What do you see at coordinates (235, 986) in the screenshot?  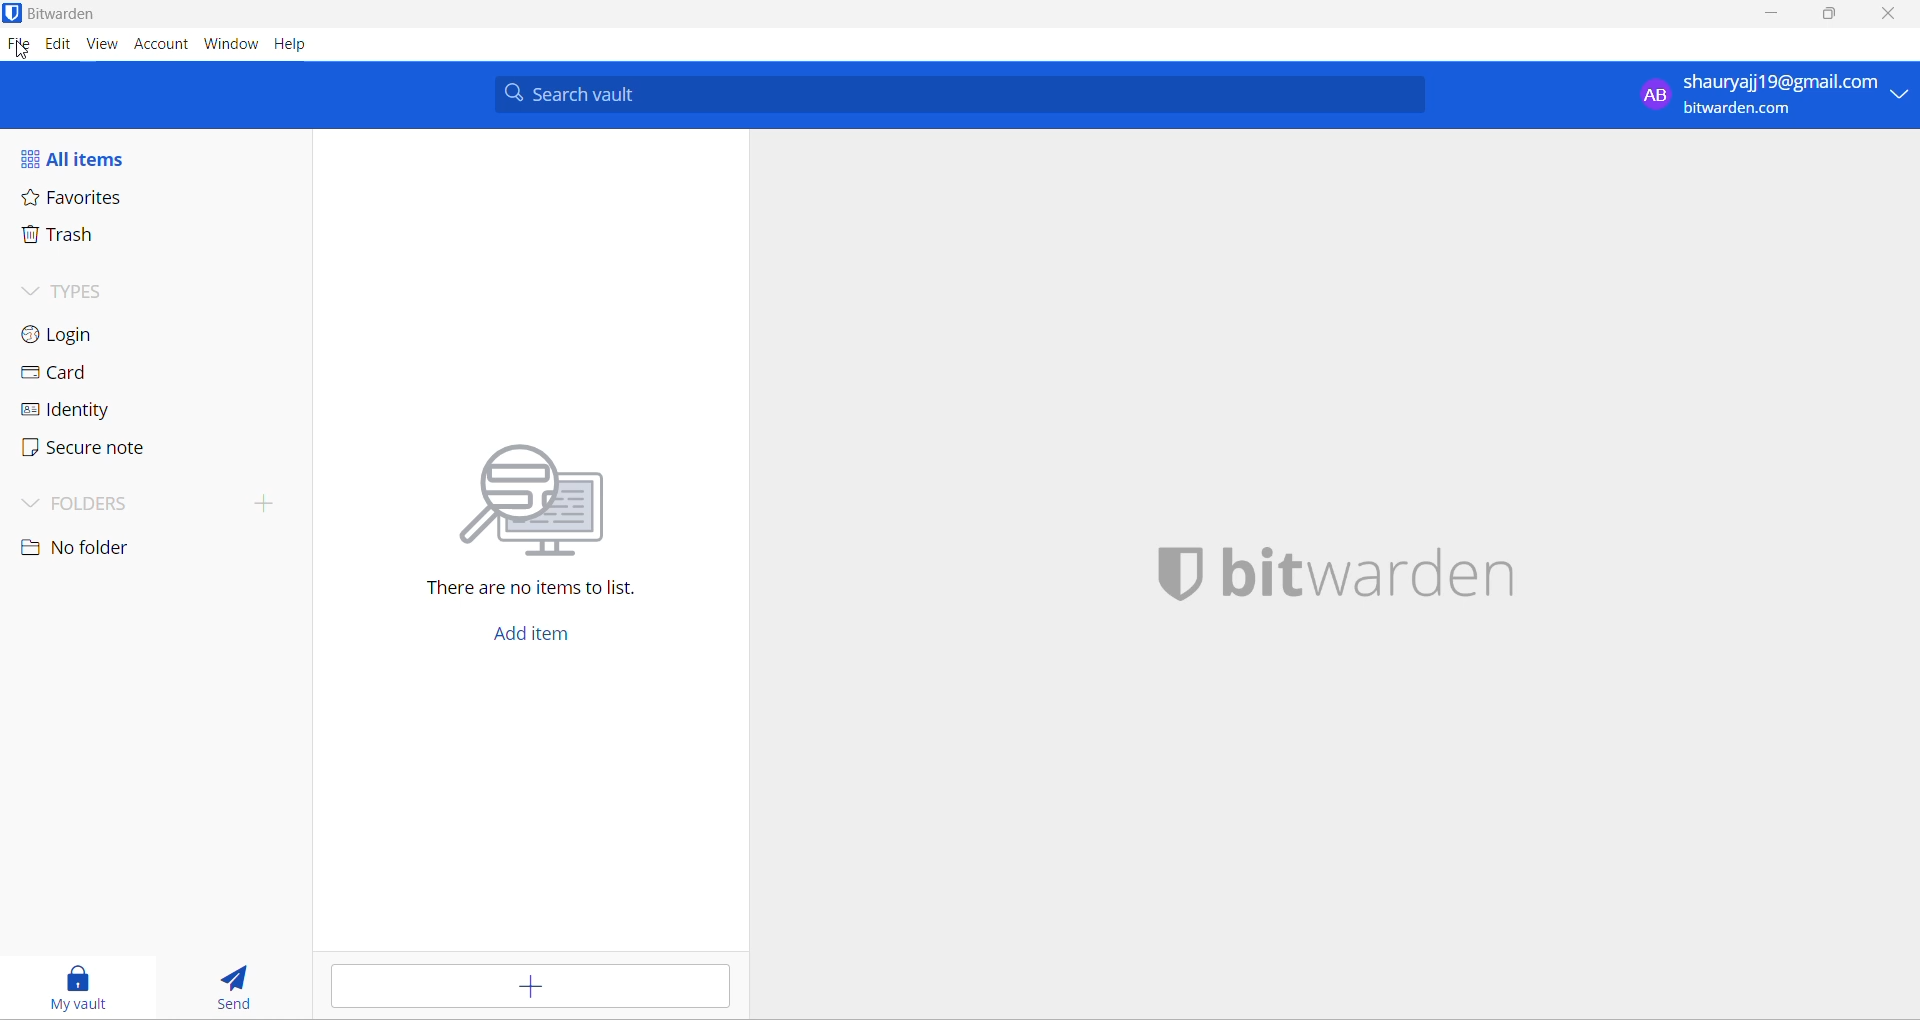 I see `send ` at bounding box center [235, 986].